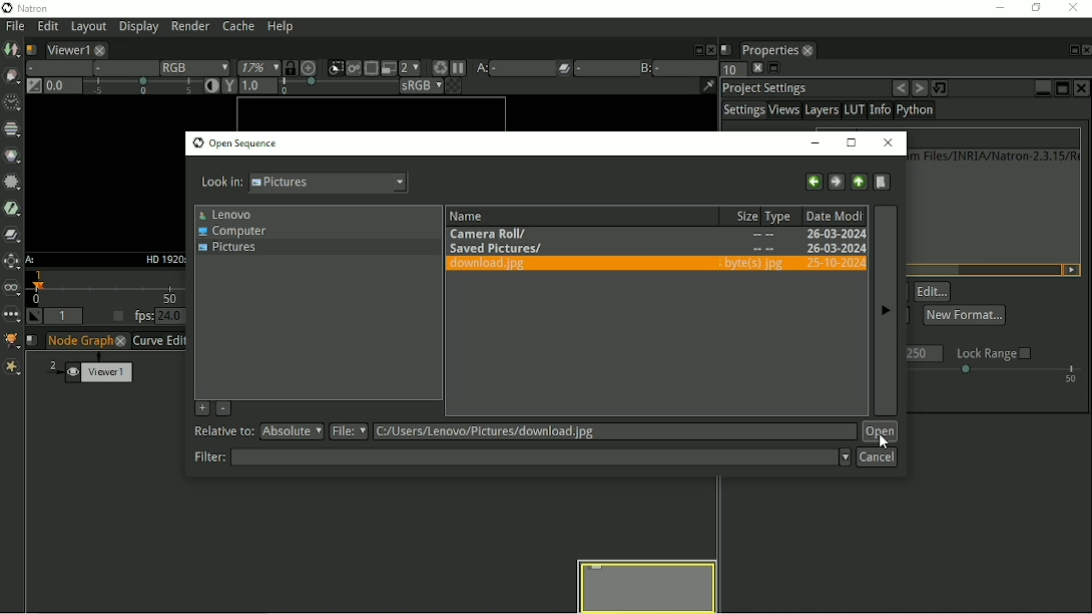  Describe the element at coordinates (236, 231) in the screenshot. I see `Computer` at that location.